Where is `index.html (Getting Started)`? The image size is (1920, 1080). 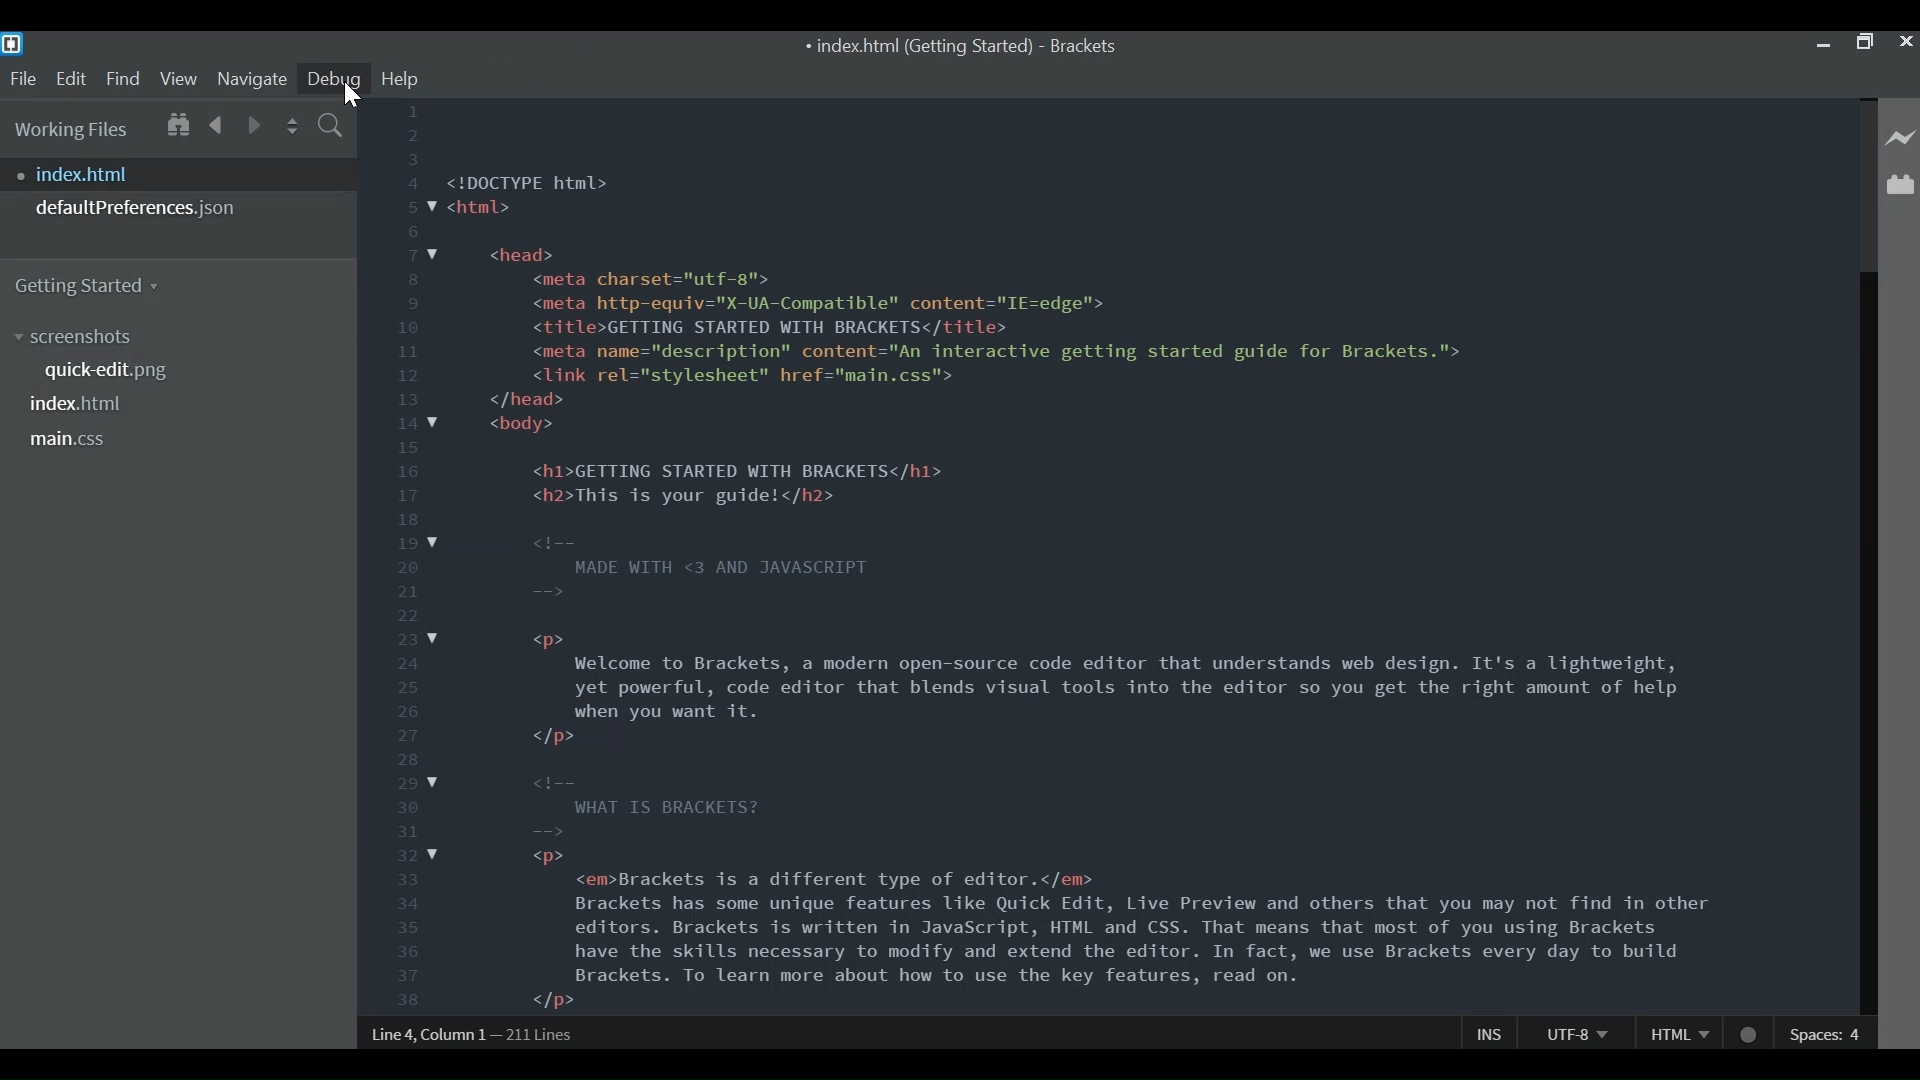
index.html (Getting Started) is located at coordinates (916, 48).